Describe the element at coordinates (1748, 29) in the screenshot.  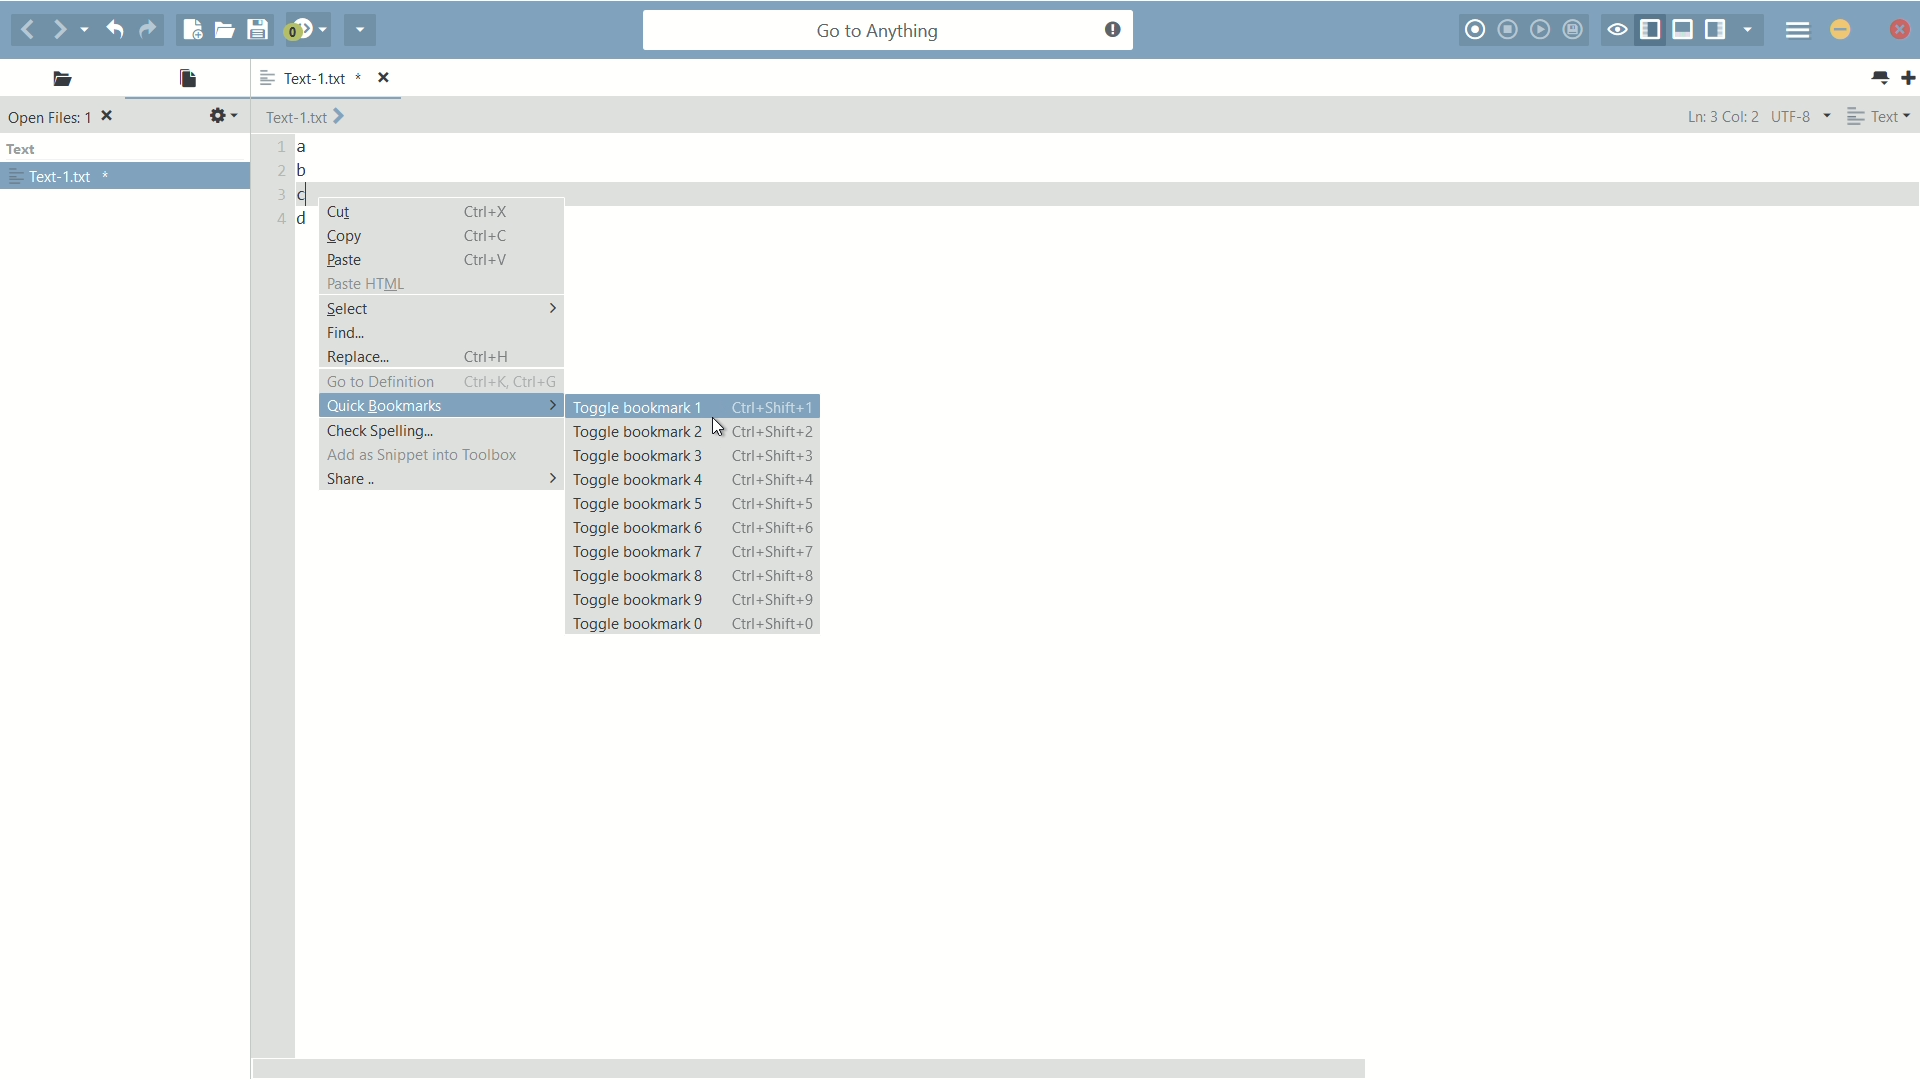
I see `show specific tab` at that location.